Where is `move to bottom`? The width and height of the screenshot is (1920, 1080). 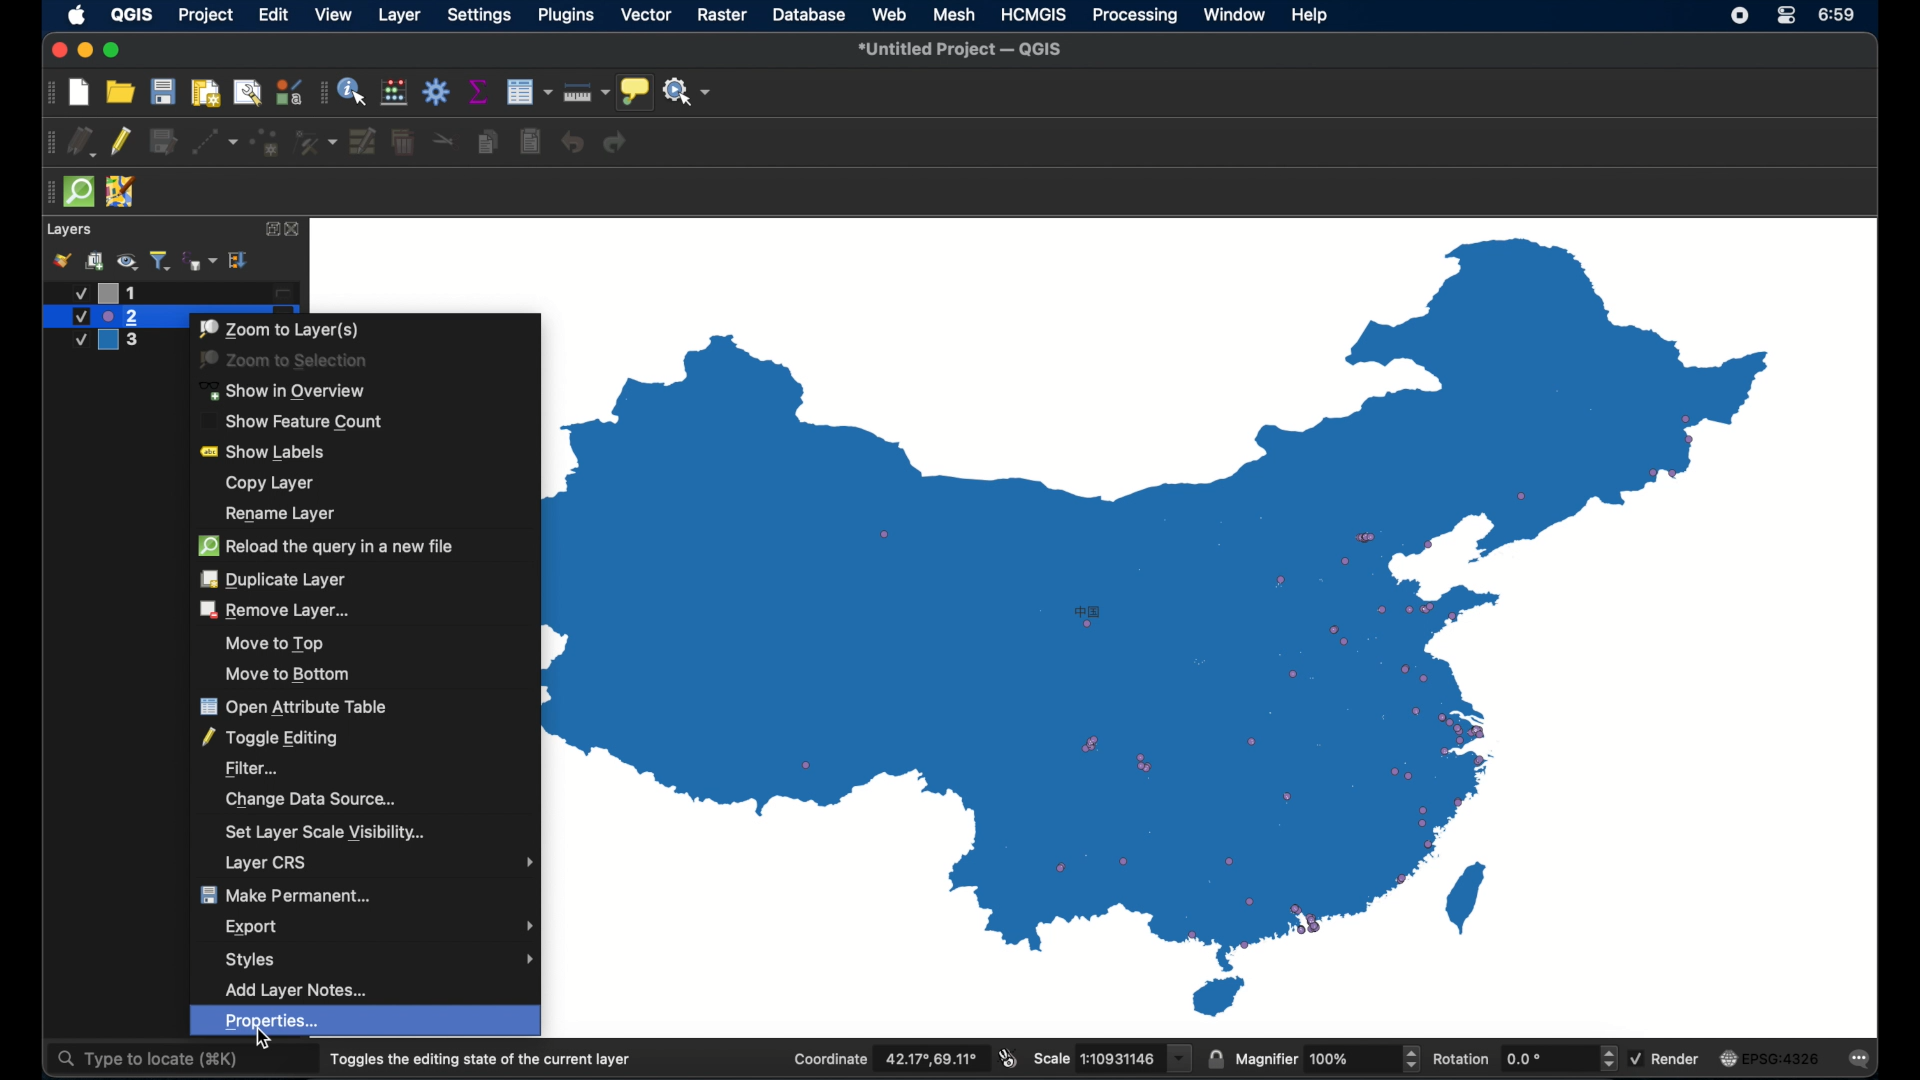
move to bottom is located at coordinates (287, 675).